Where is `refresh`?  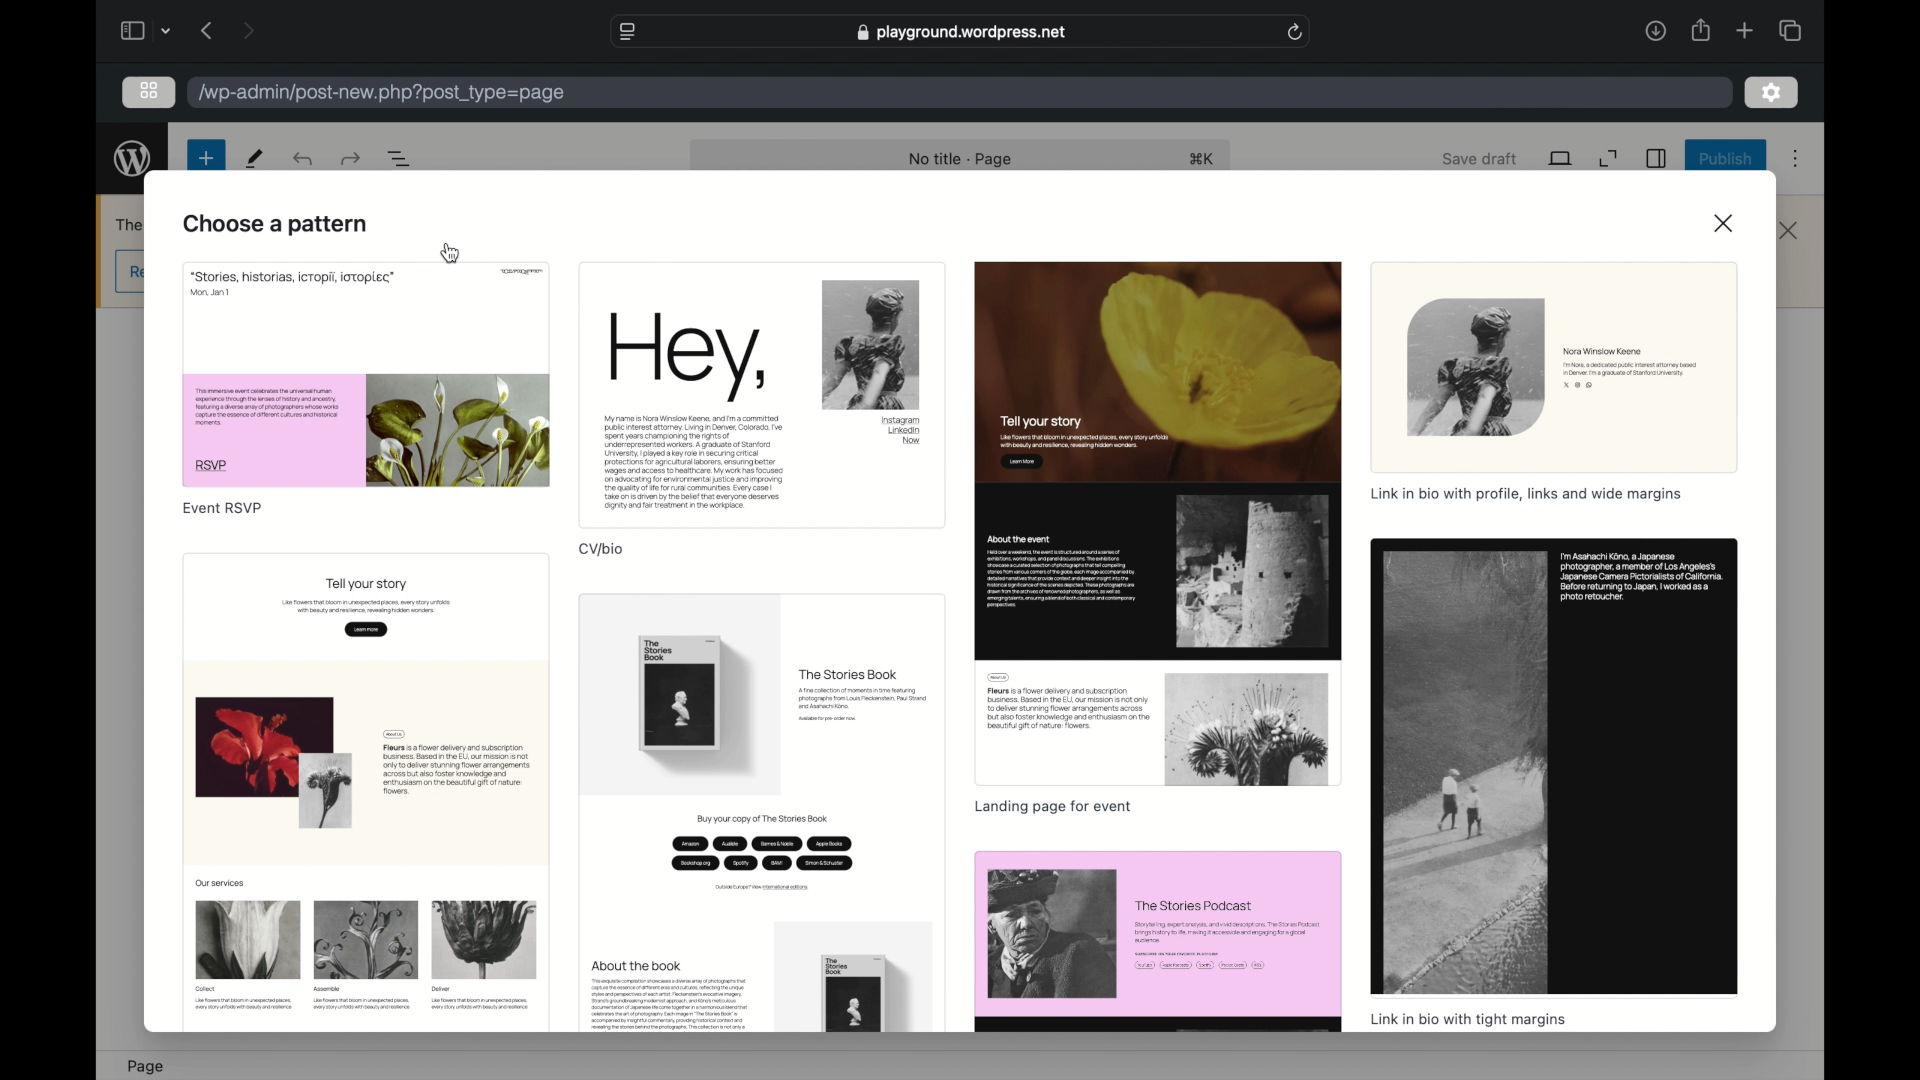 refresh is located at coordinates (1296, 32).